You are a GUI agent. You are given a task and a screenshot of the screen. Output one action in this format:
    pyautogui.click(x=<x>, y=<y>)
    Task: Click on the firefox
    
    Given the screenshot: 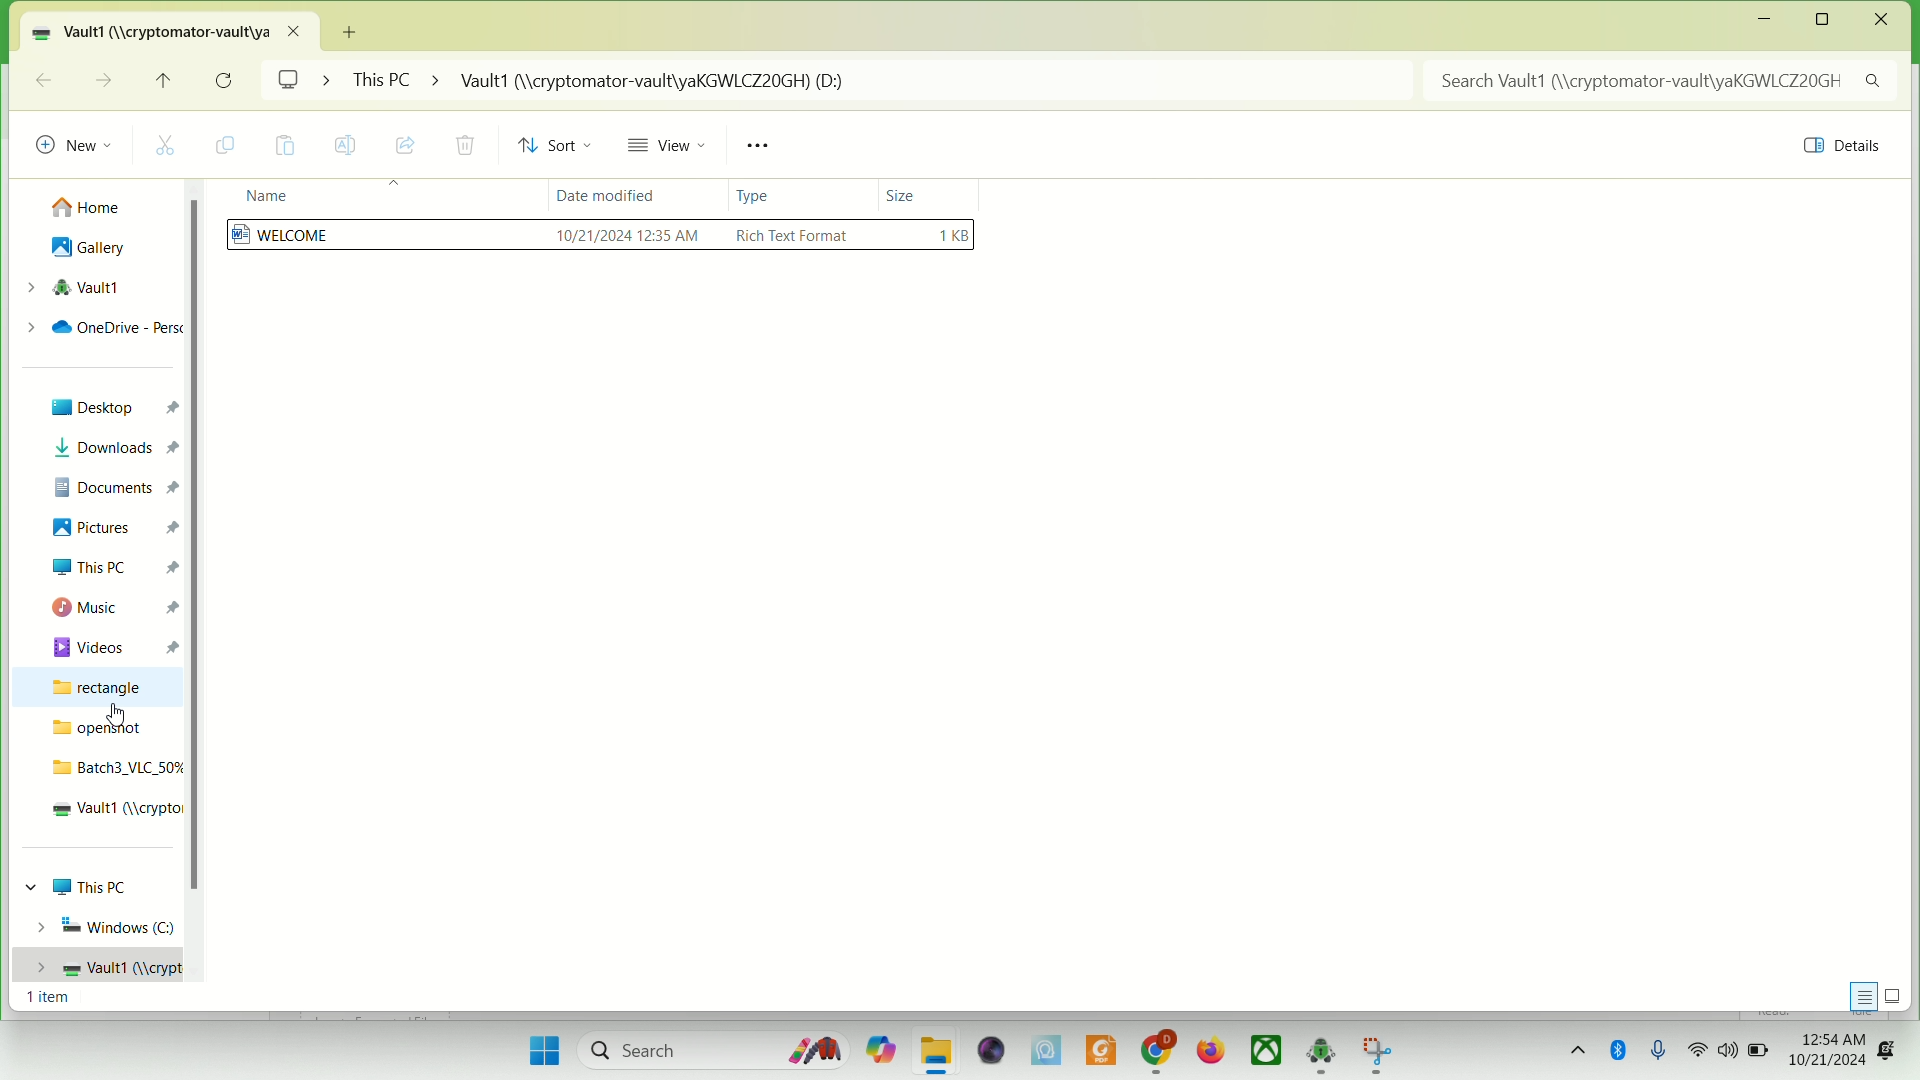 What is the action you would take?
    pyautogui.click(x=1211, y=1050)
    